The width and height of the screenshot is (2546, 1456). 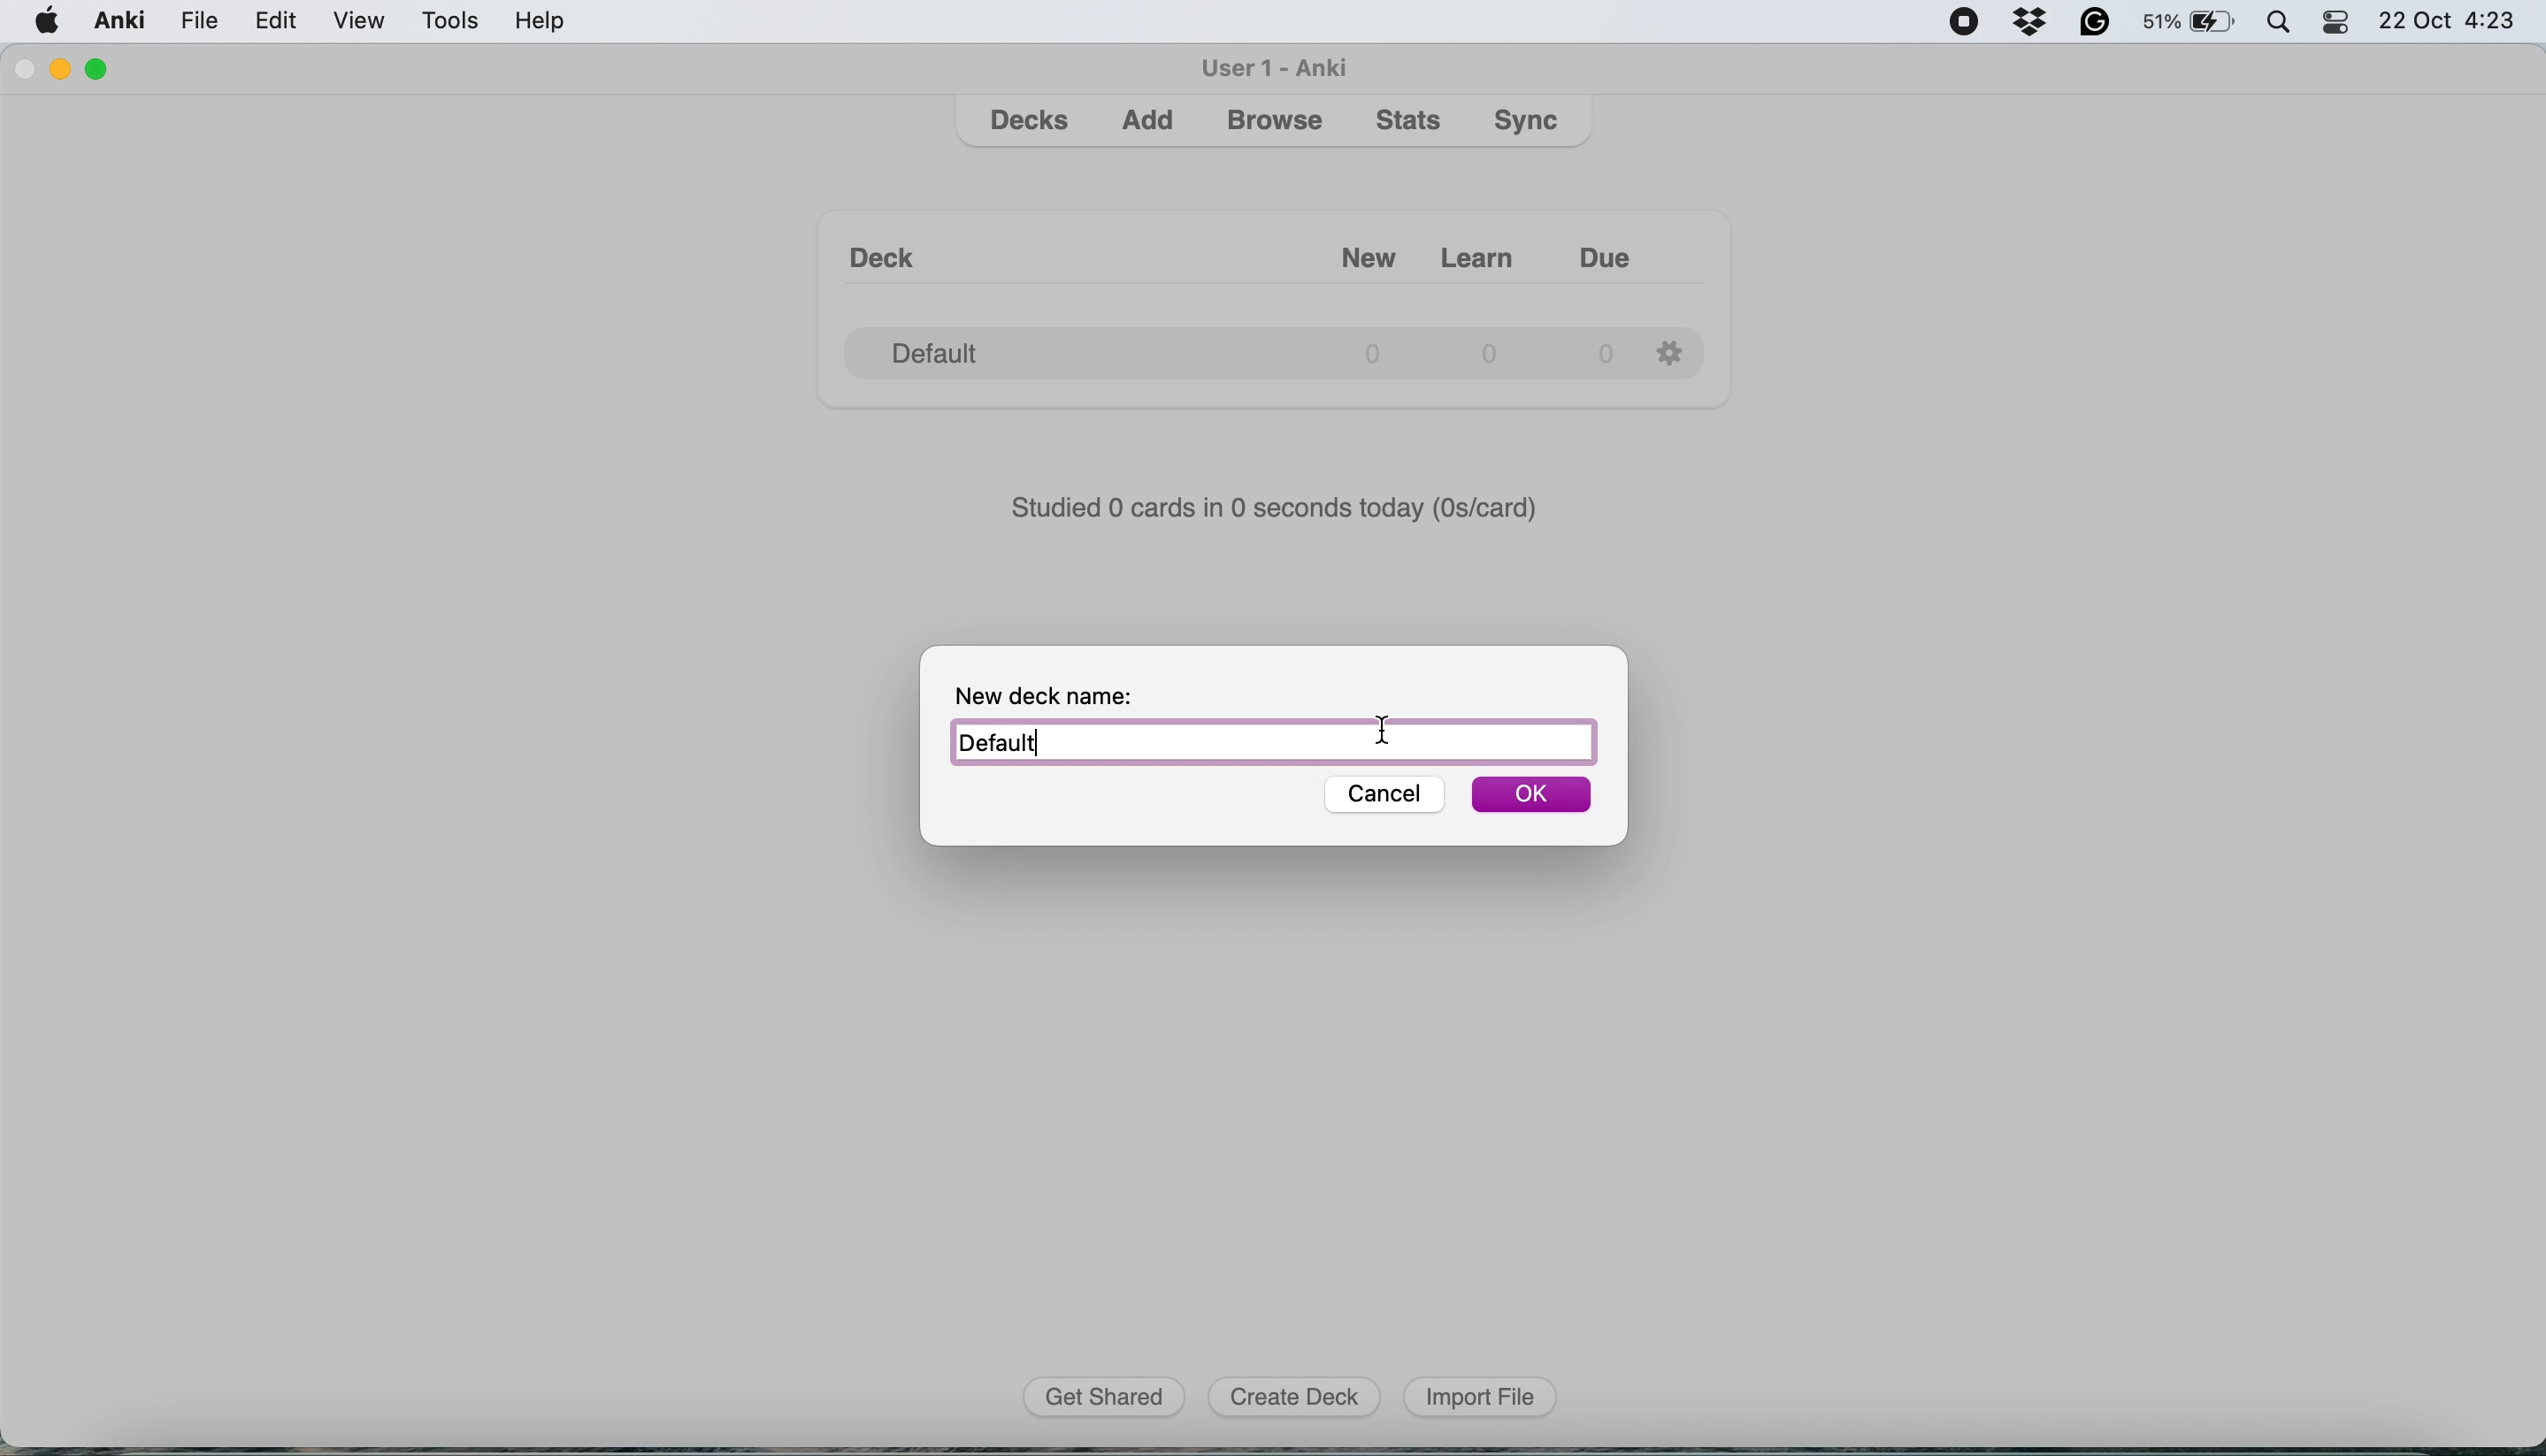 I want to click on help, so click(x=541, y=25).